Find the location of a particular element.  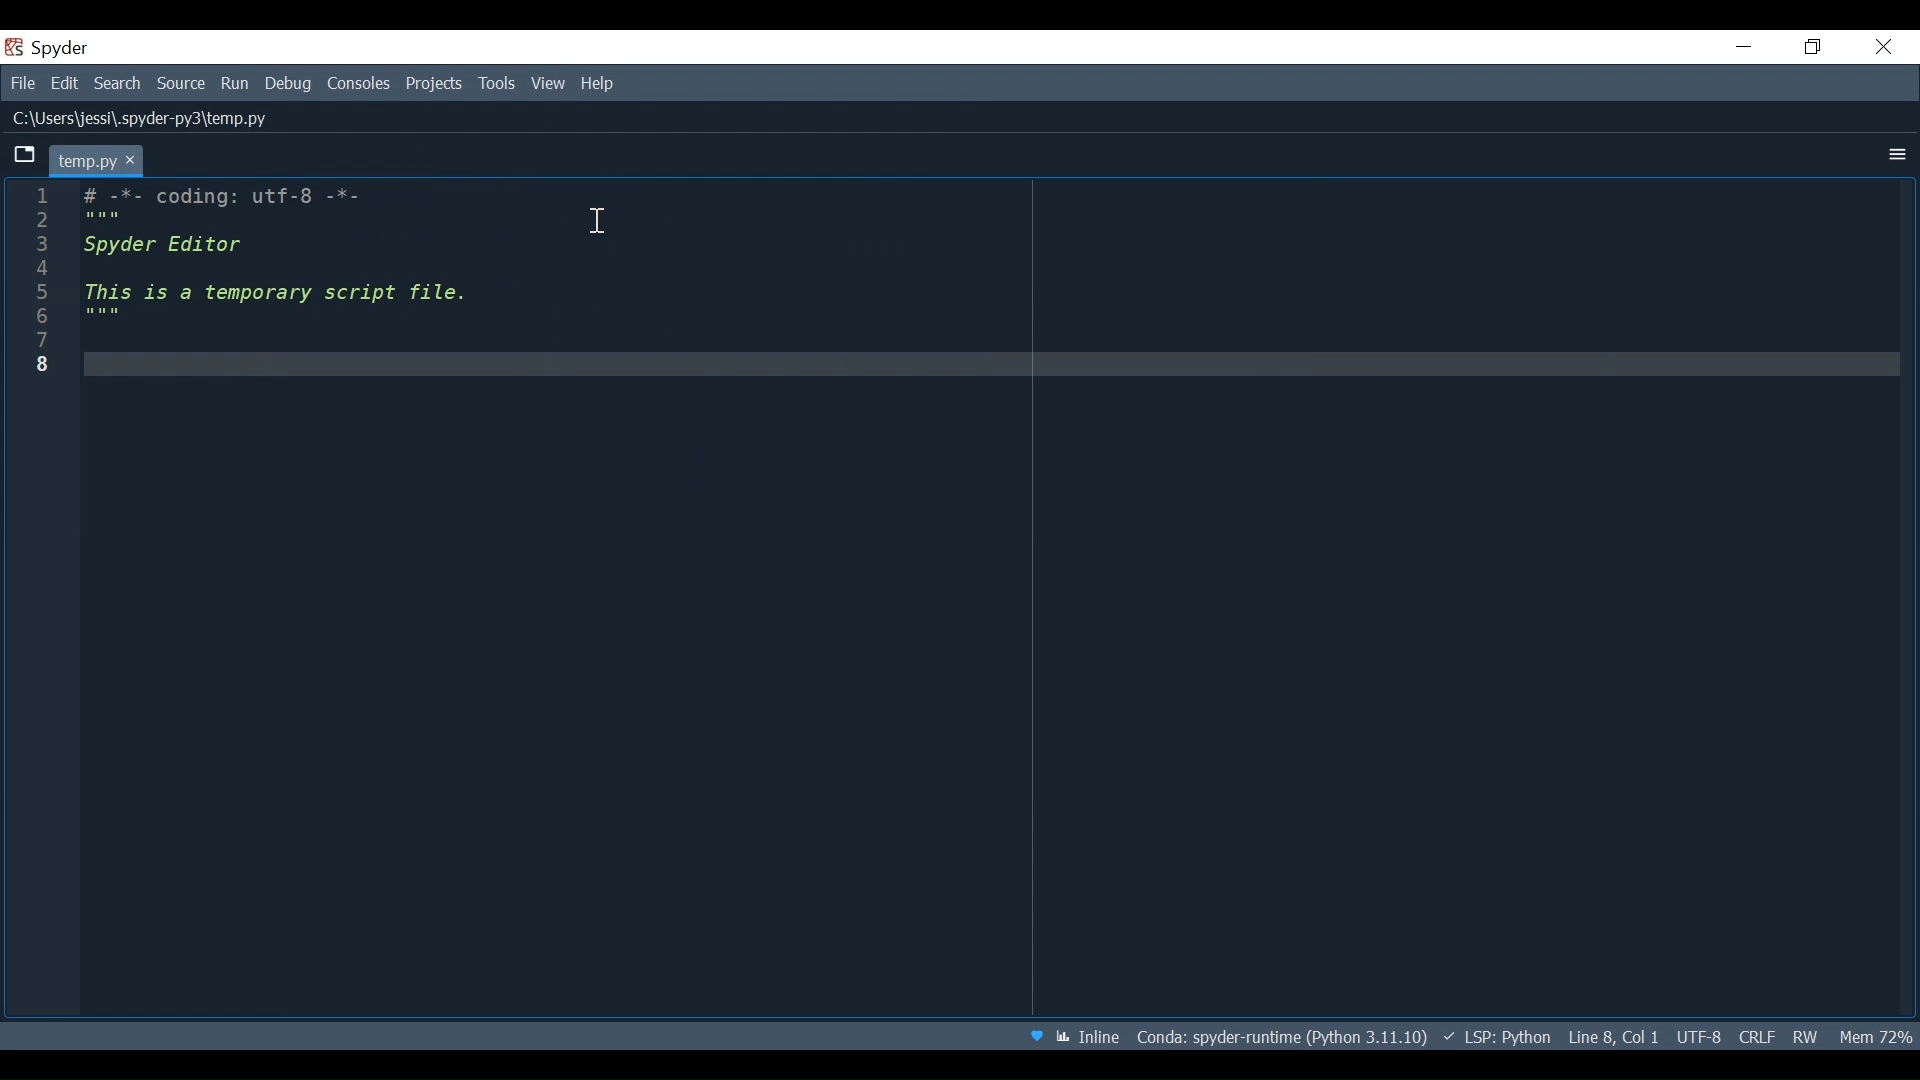

File Permissions is located at coordinates (1804, 1037).